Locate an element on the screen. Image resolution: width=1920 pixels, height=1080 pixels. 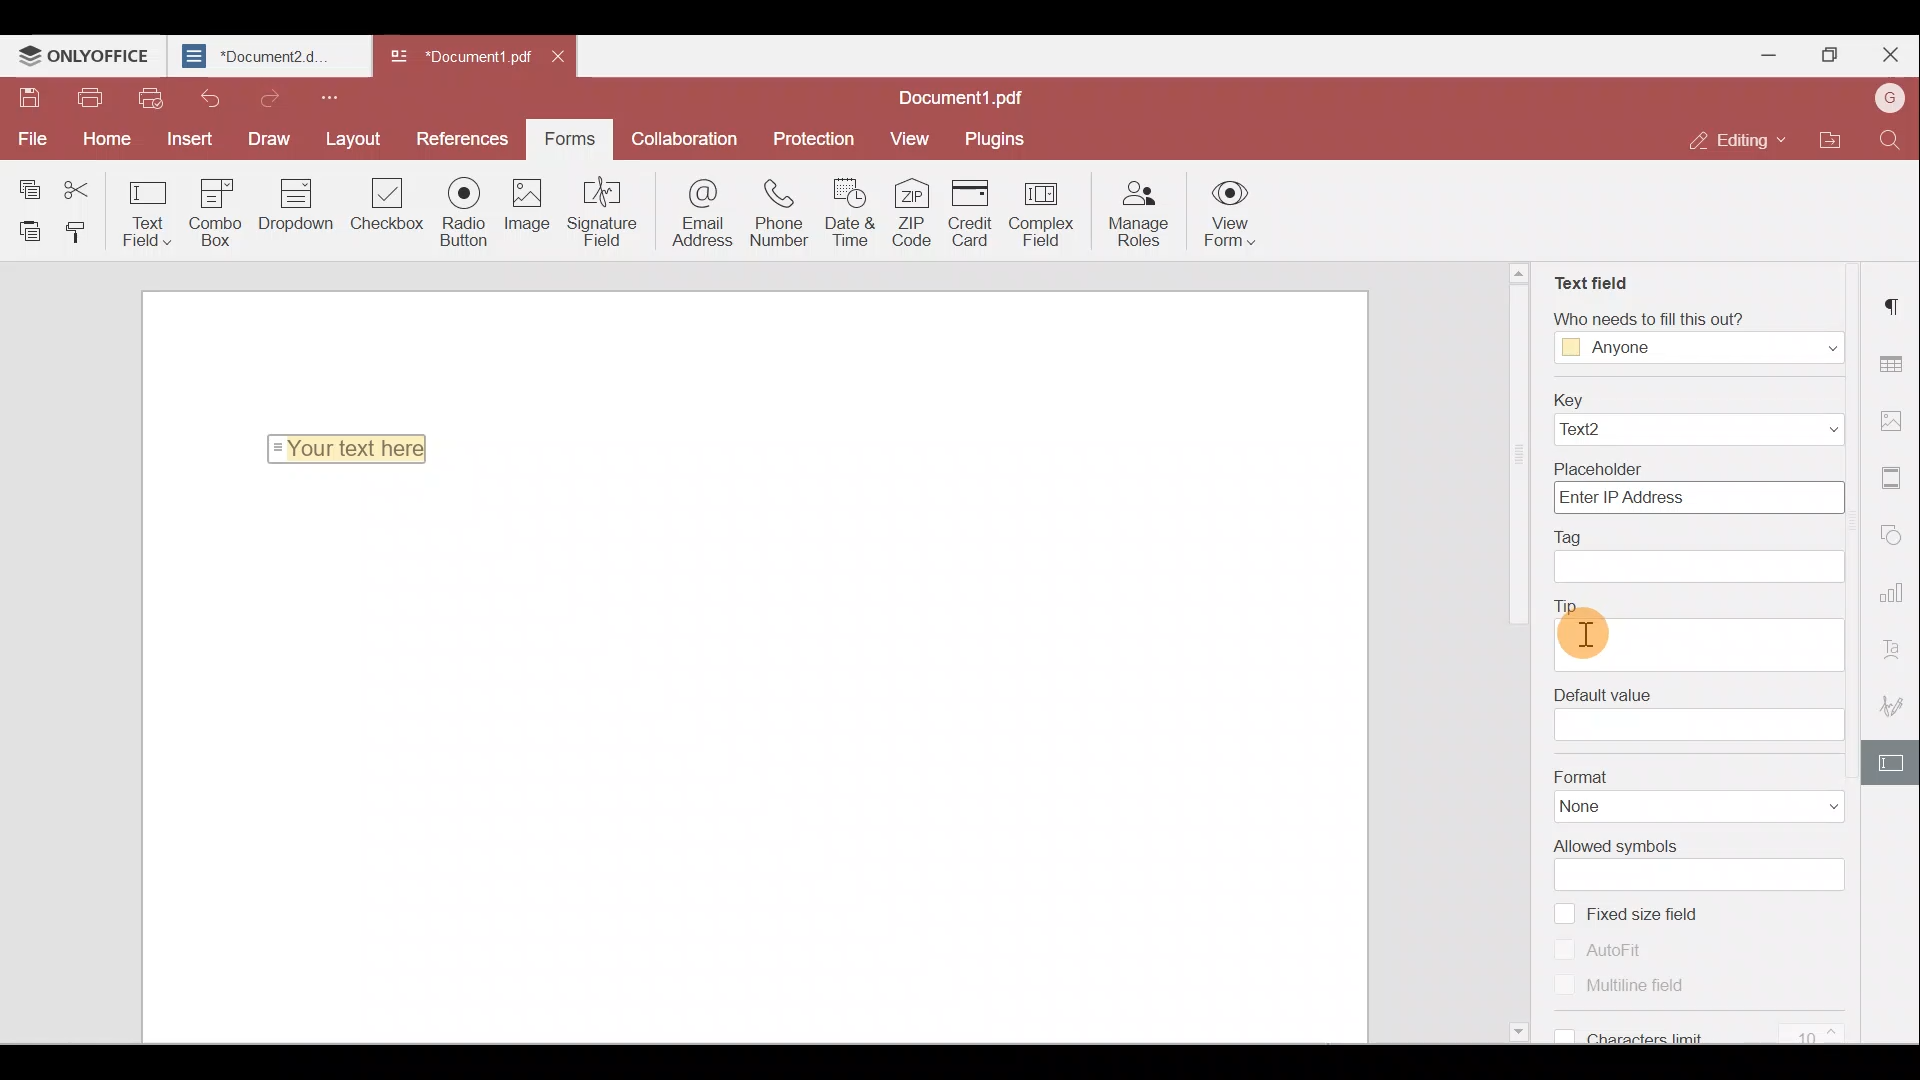
Quick print is located at coordinates (151, 100).